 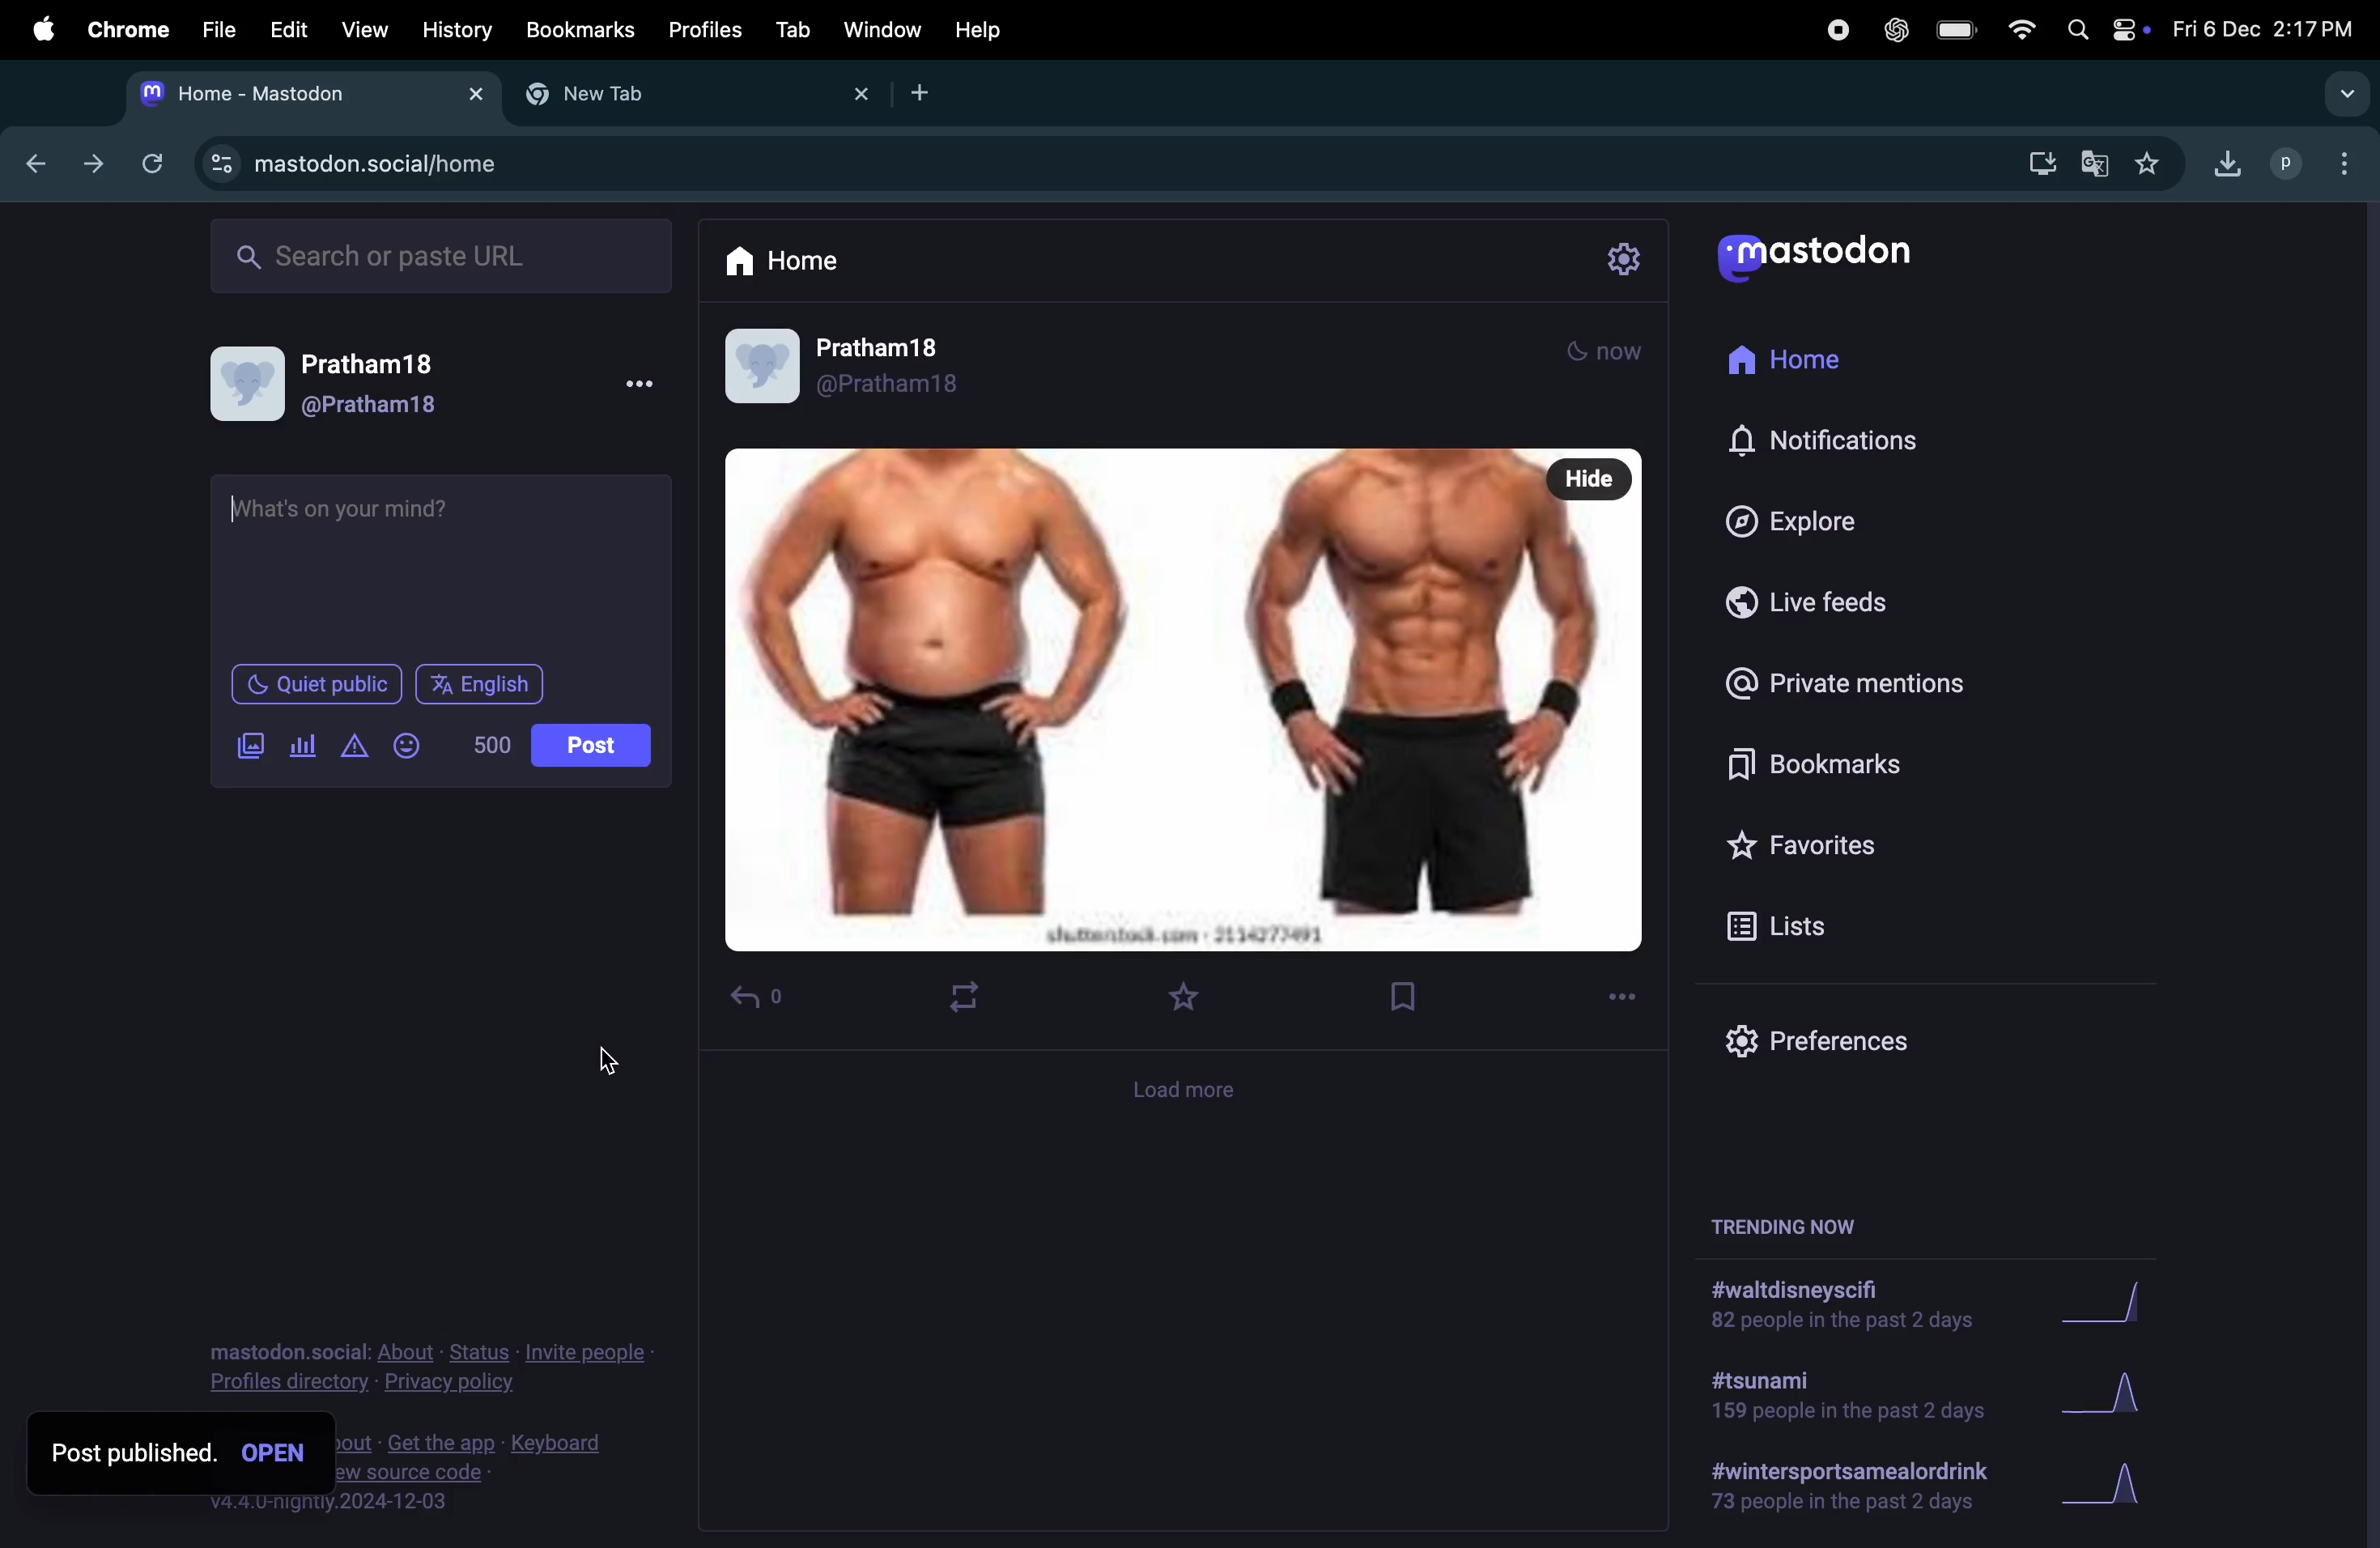 What do you see at coordinates (314, 686) in the screenshot?
I see `Quiet public` at bounding box center [314, 686].